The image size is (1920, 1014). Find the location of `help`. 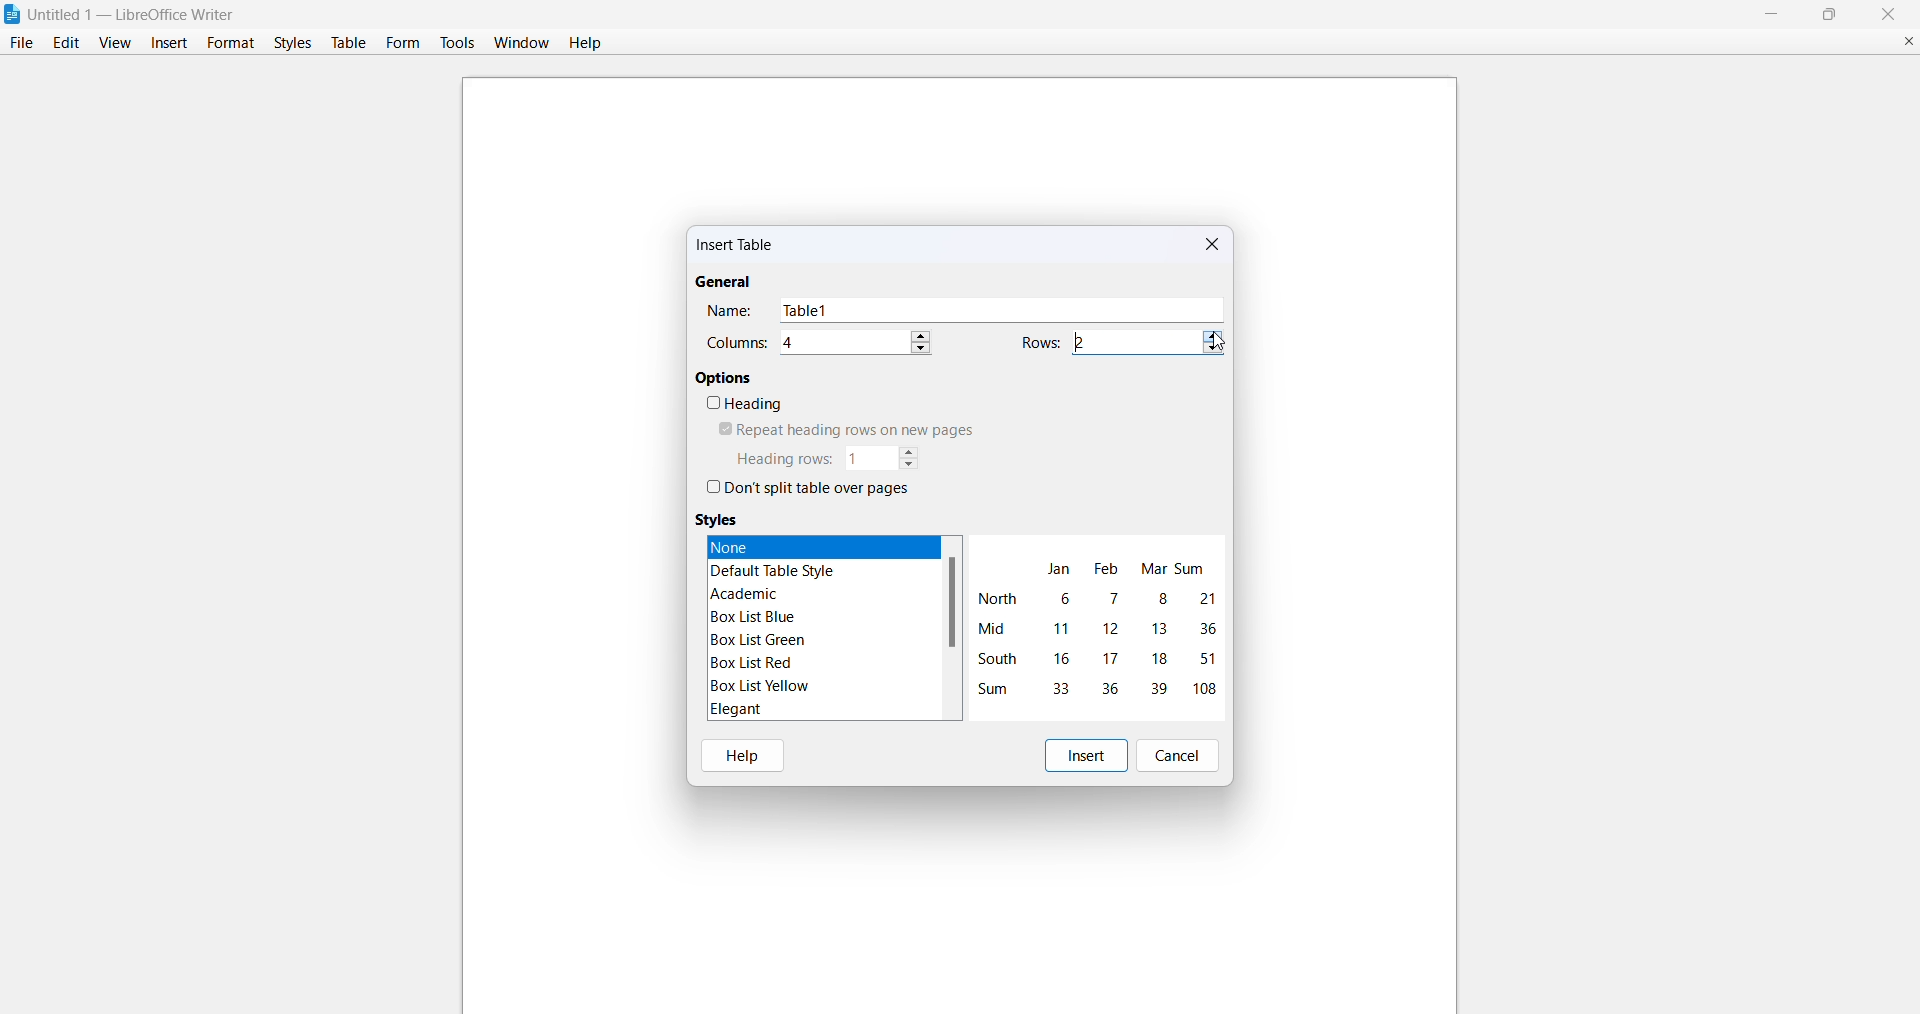

help is located at coordinates (745, 753).